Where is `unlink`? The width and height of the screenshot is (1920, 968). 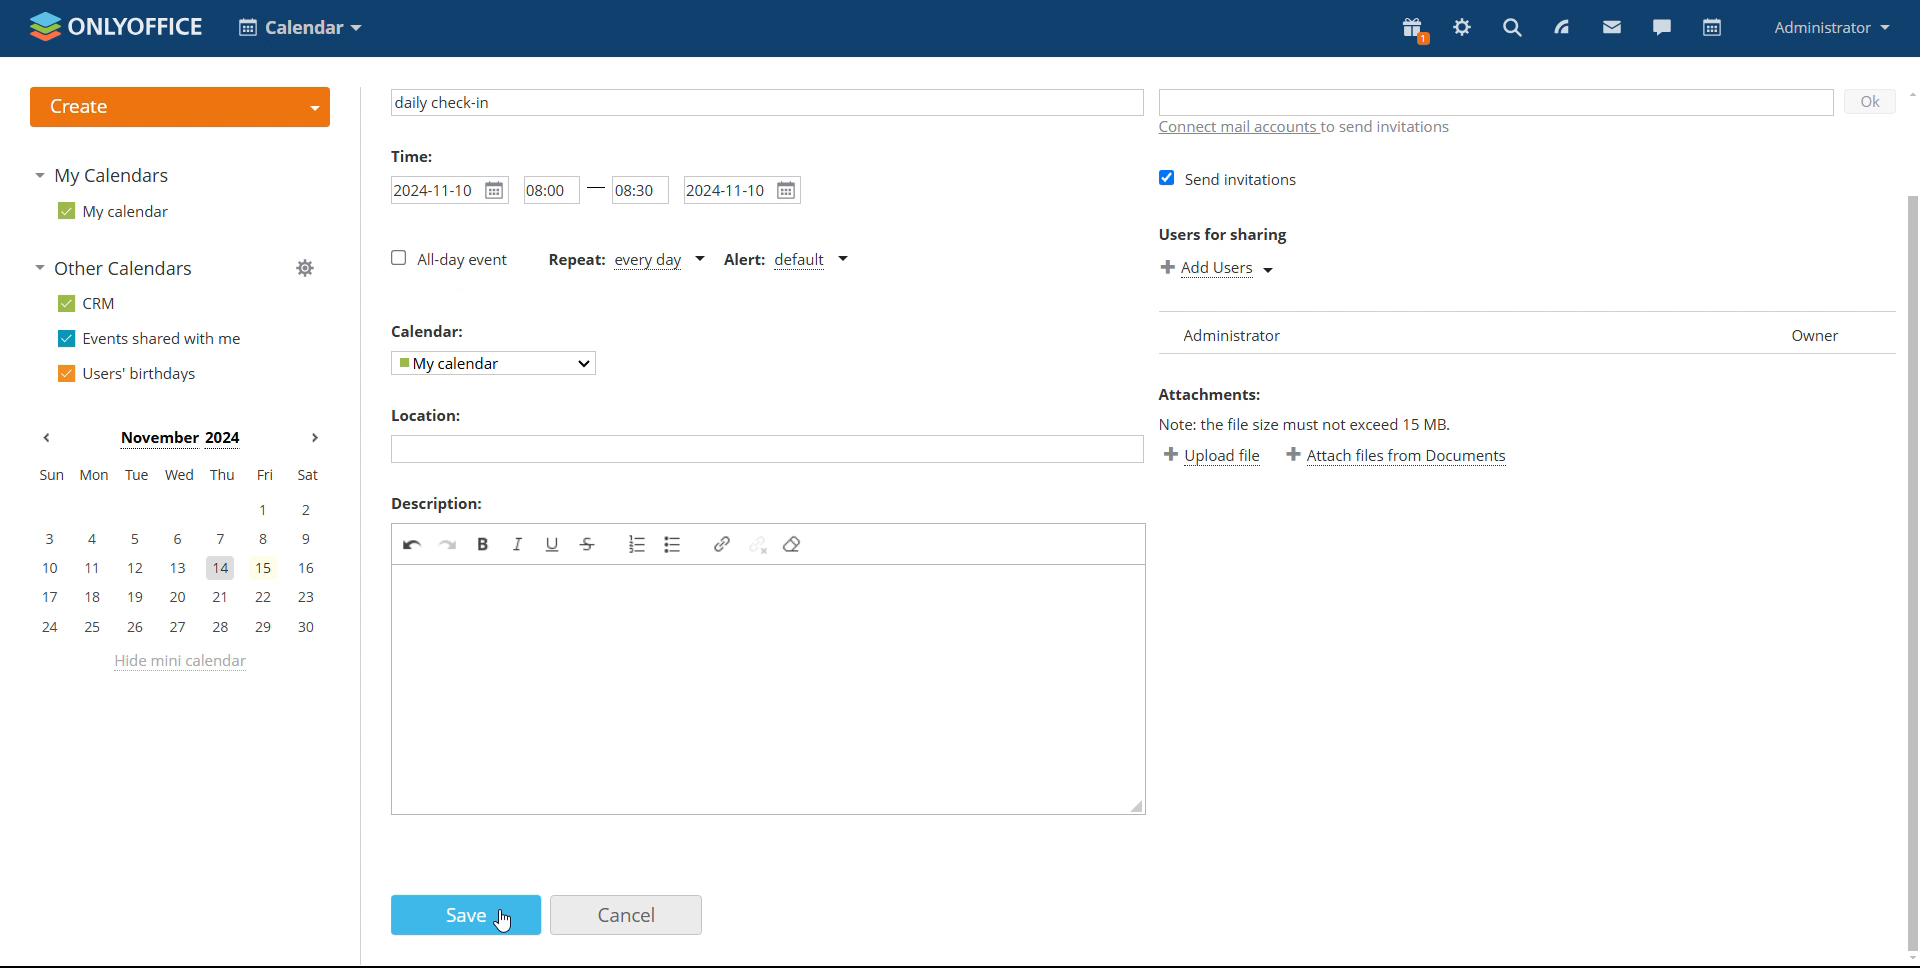
unlink is located at coordinates (757, 542).